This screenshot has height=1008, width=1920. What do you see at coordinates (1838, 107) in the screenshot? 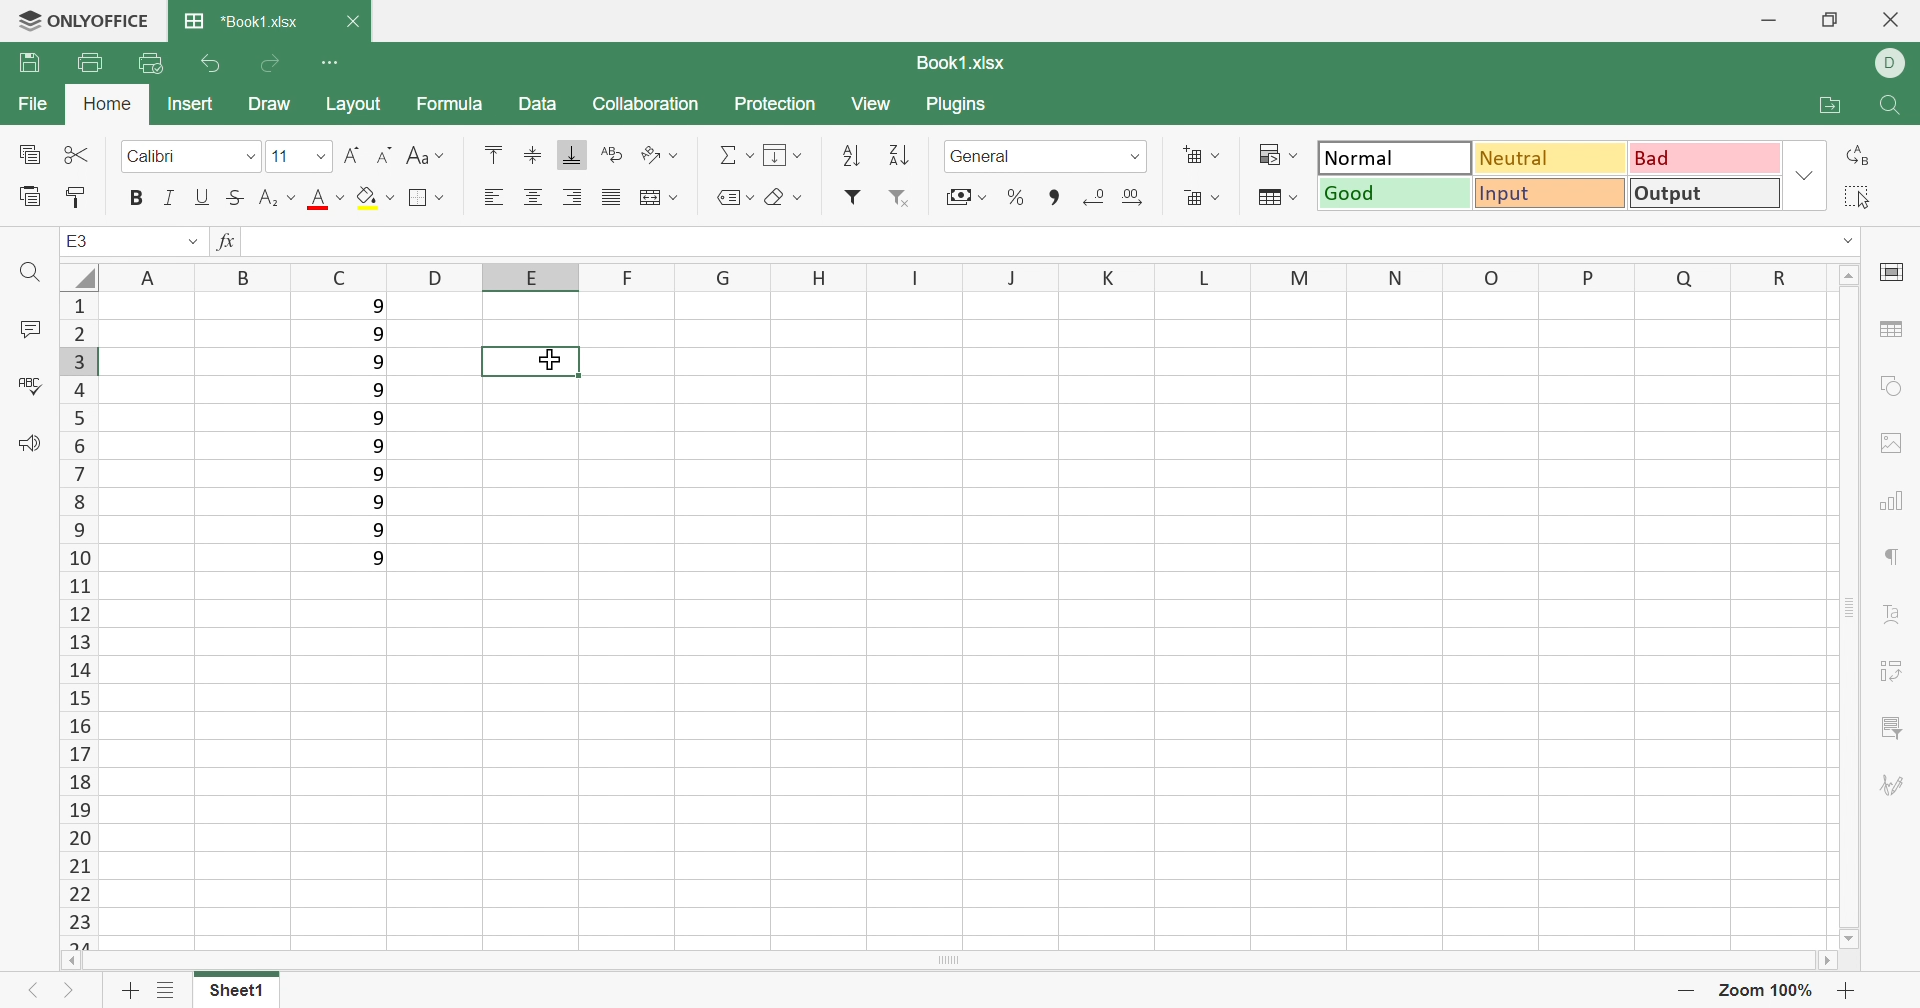
I see `Open file location` at bounding box center [1838, 107].